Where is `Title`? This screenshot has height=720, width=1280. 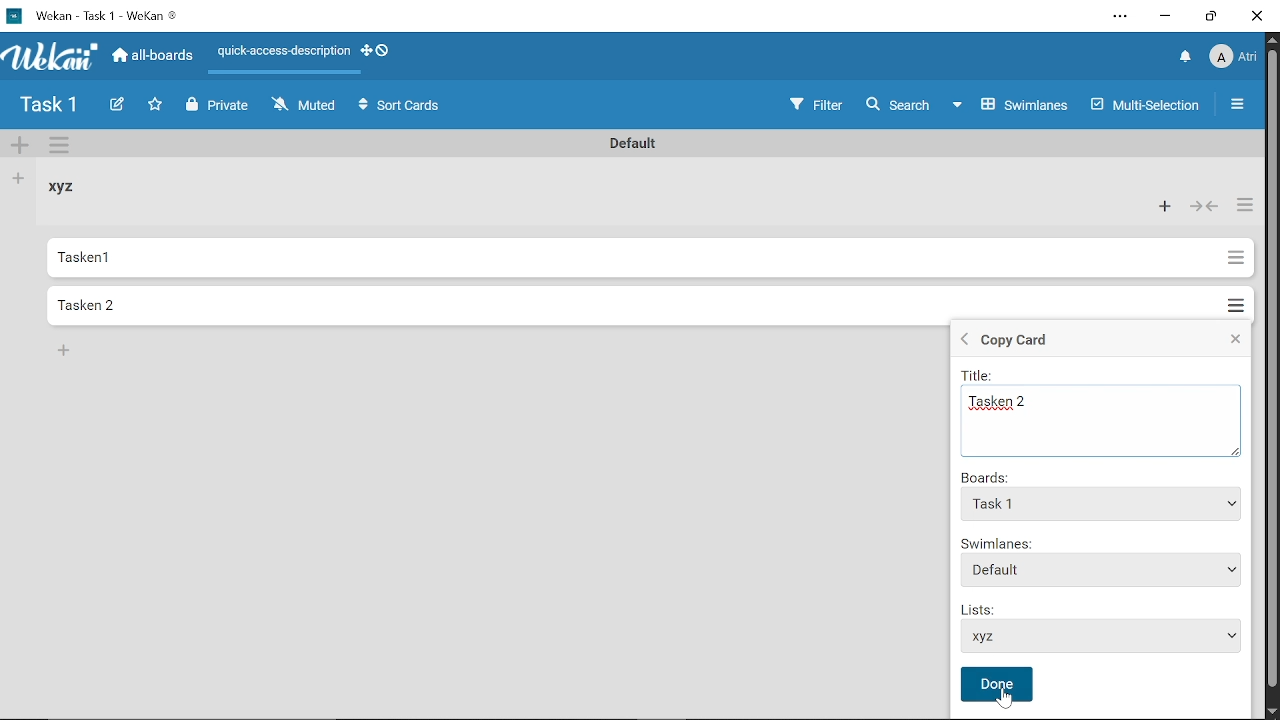
Title is located at coordinates (982, 375).